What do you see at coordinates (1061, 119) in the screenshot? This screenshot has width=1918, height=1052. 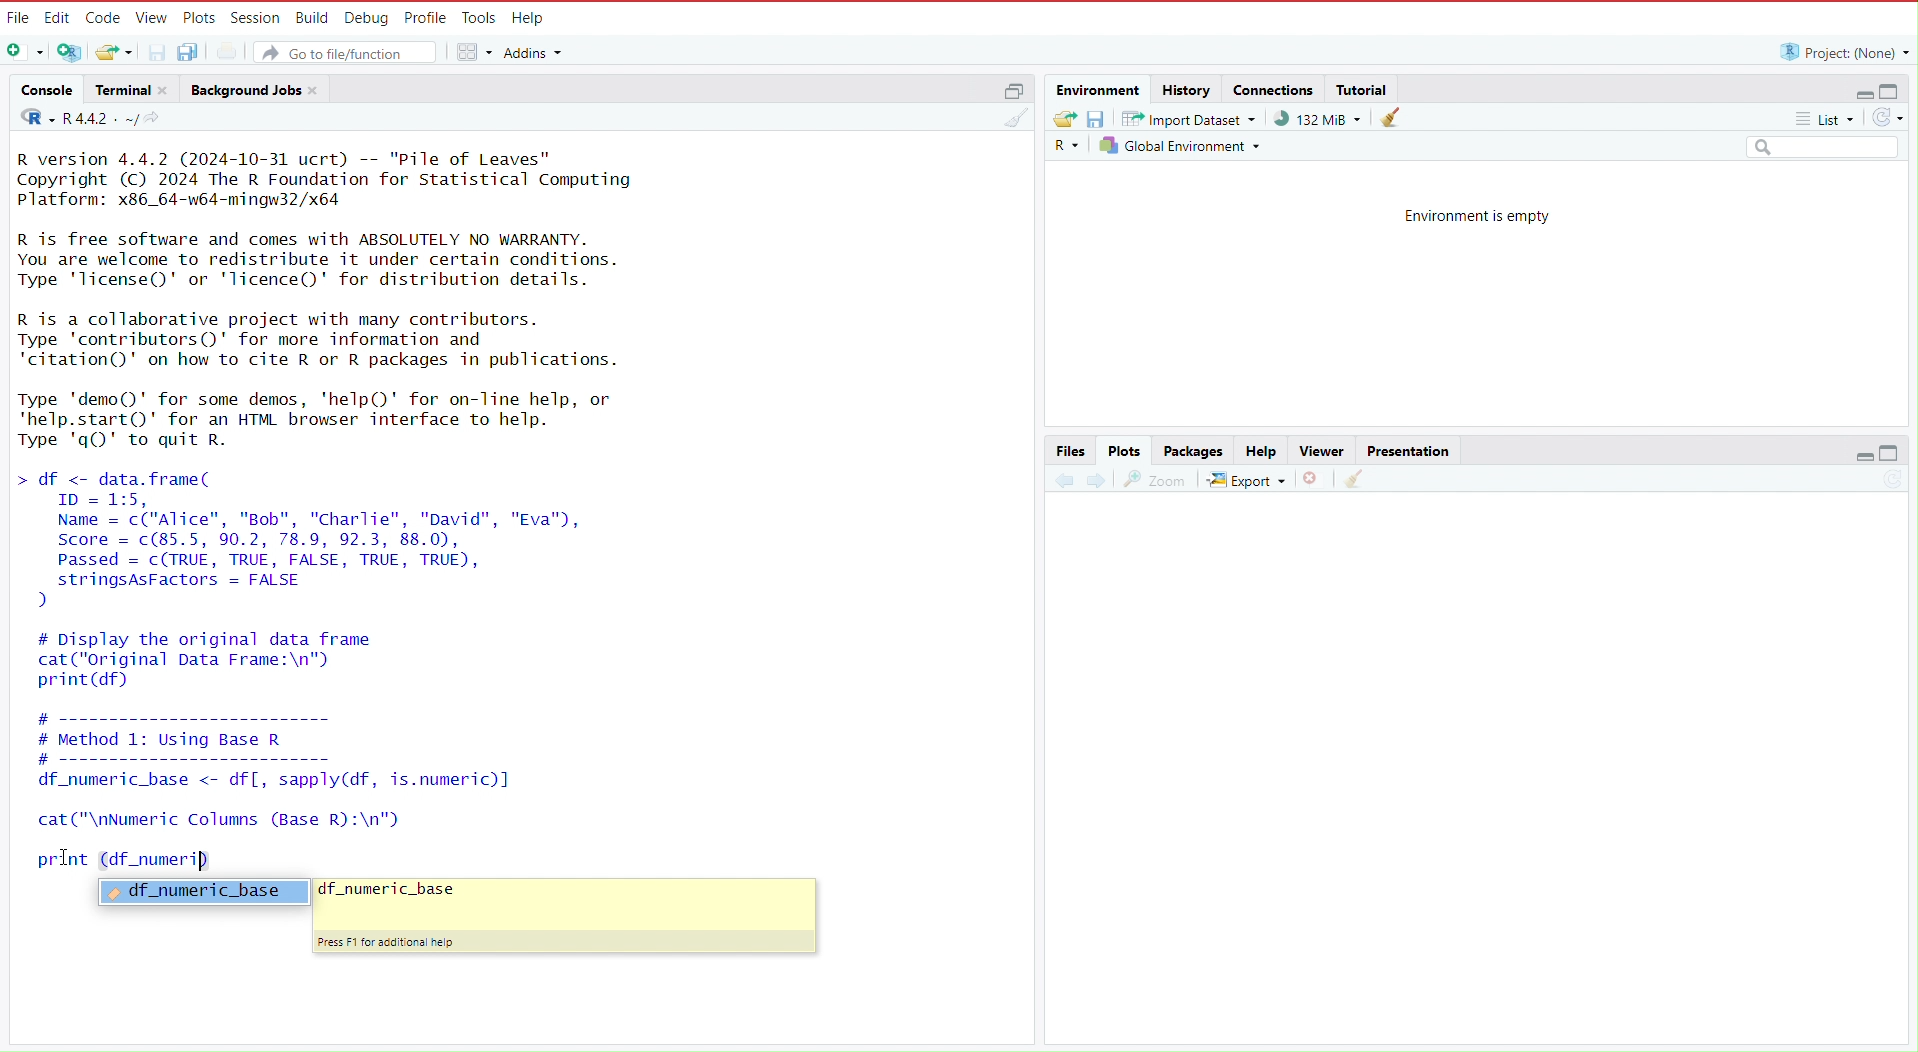 I see `Load workspace` at bounding box center [1061, 119].